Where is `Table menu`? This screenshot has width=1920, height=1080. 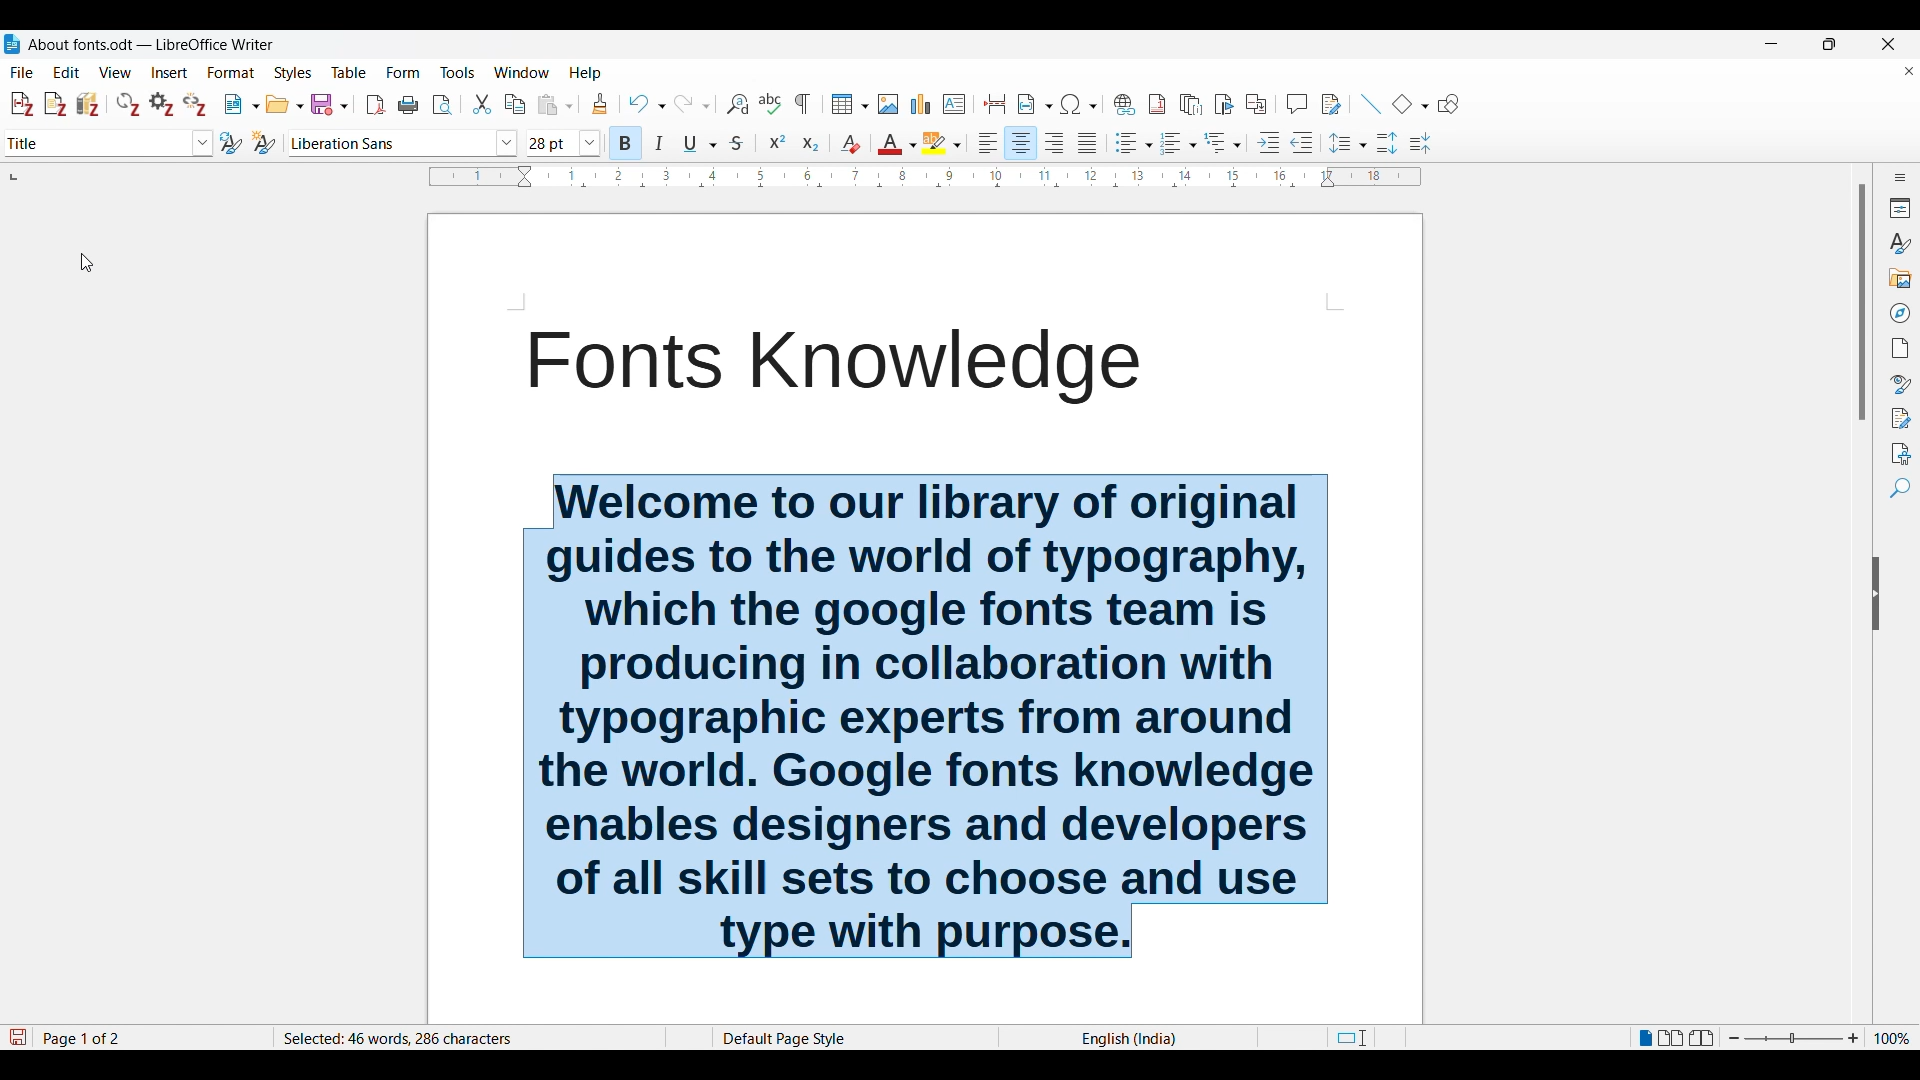
Table menu is located at coordinates (349, 72).